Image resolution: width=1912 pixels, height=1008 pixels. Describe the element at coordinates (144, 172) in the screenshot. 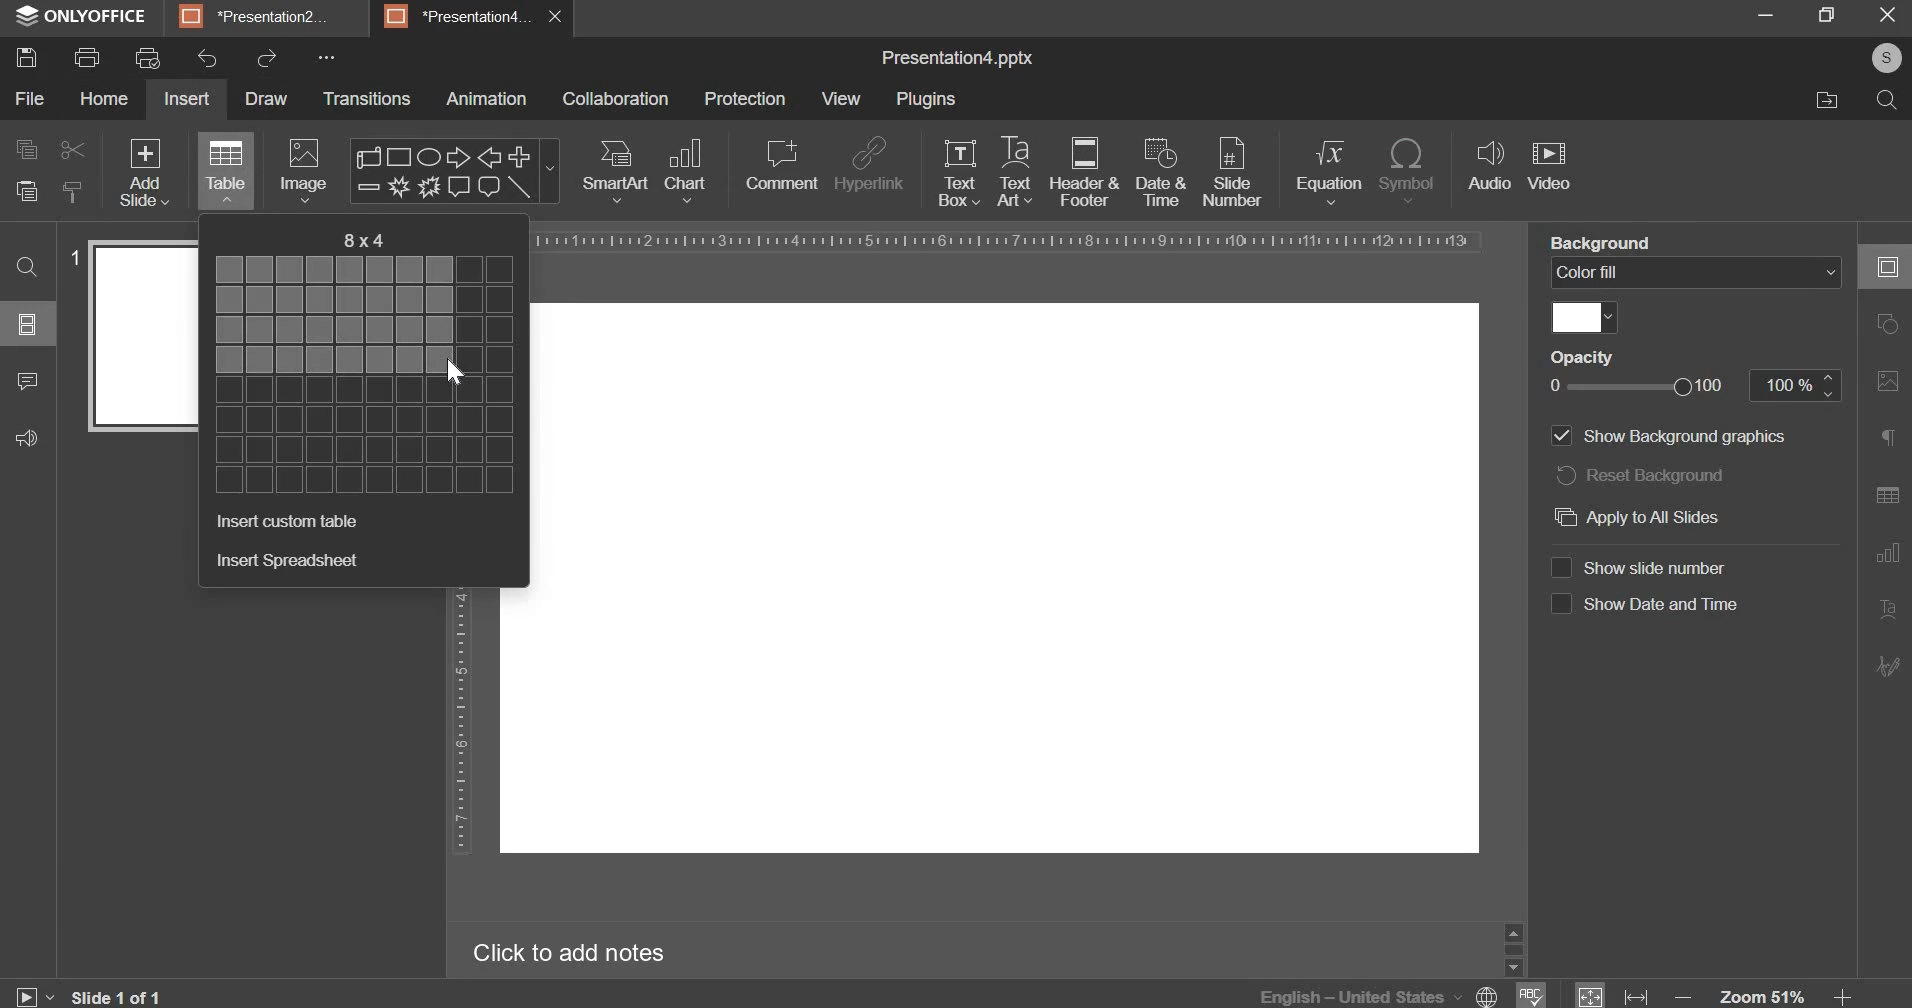

I see `add slide` at that location.